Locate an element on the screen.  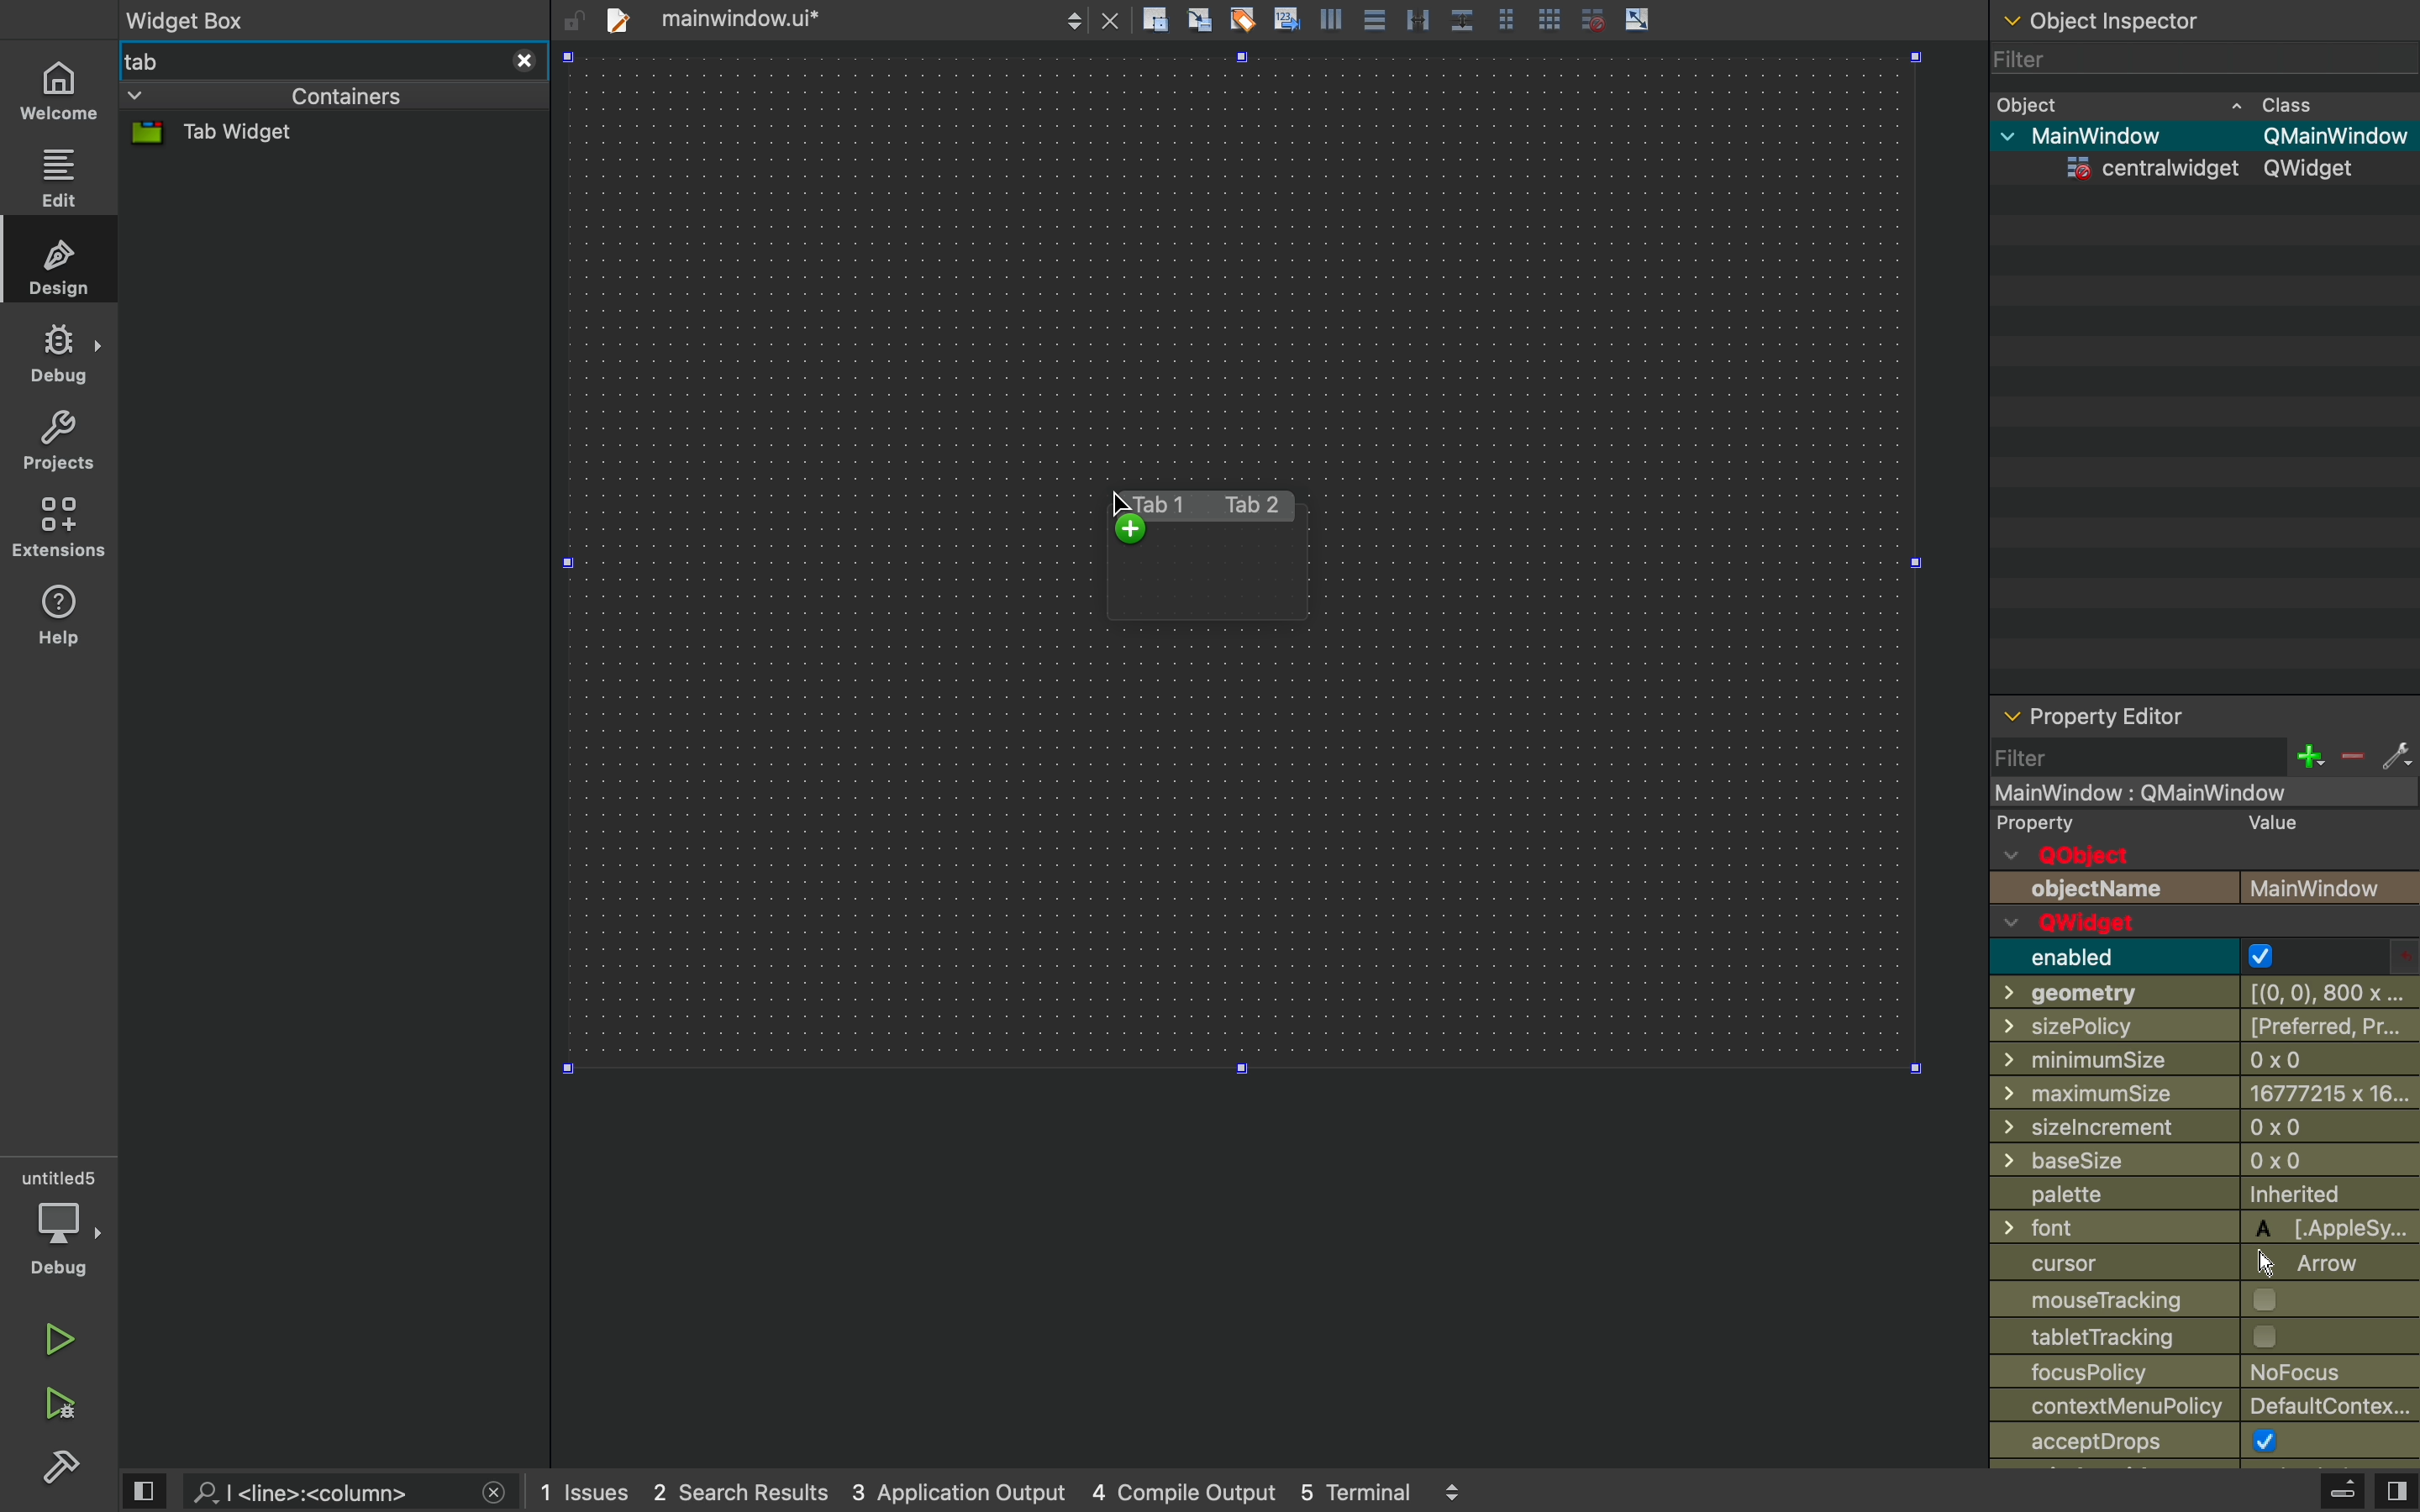
tagging is located at coordinates (1242, 18).